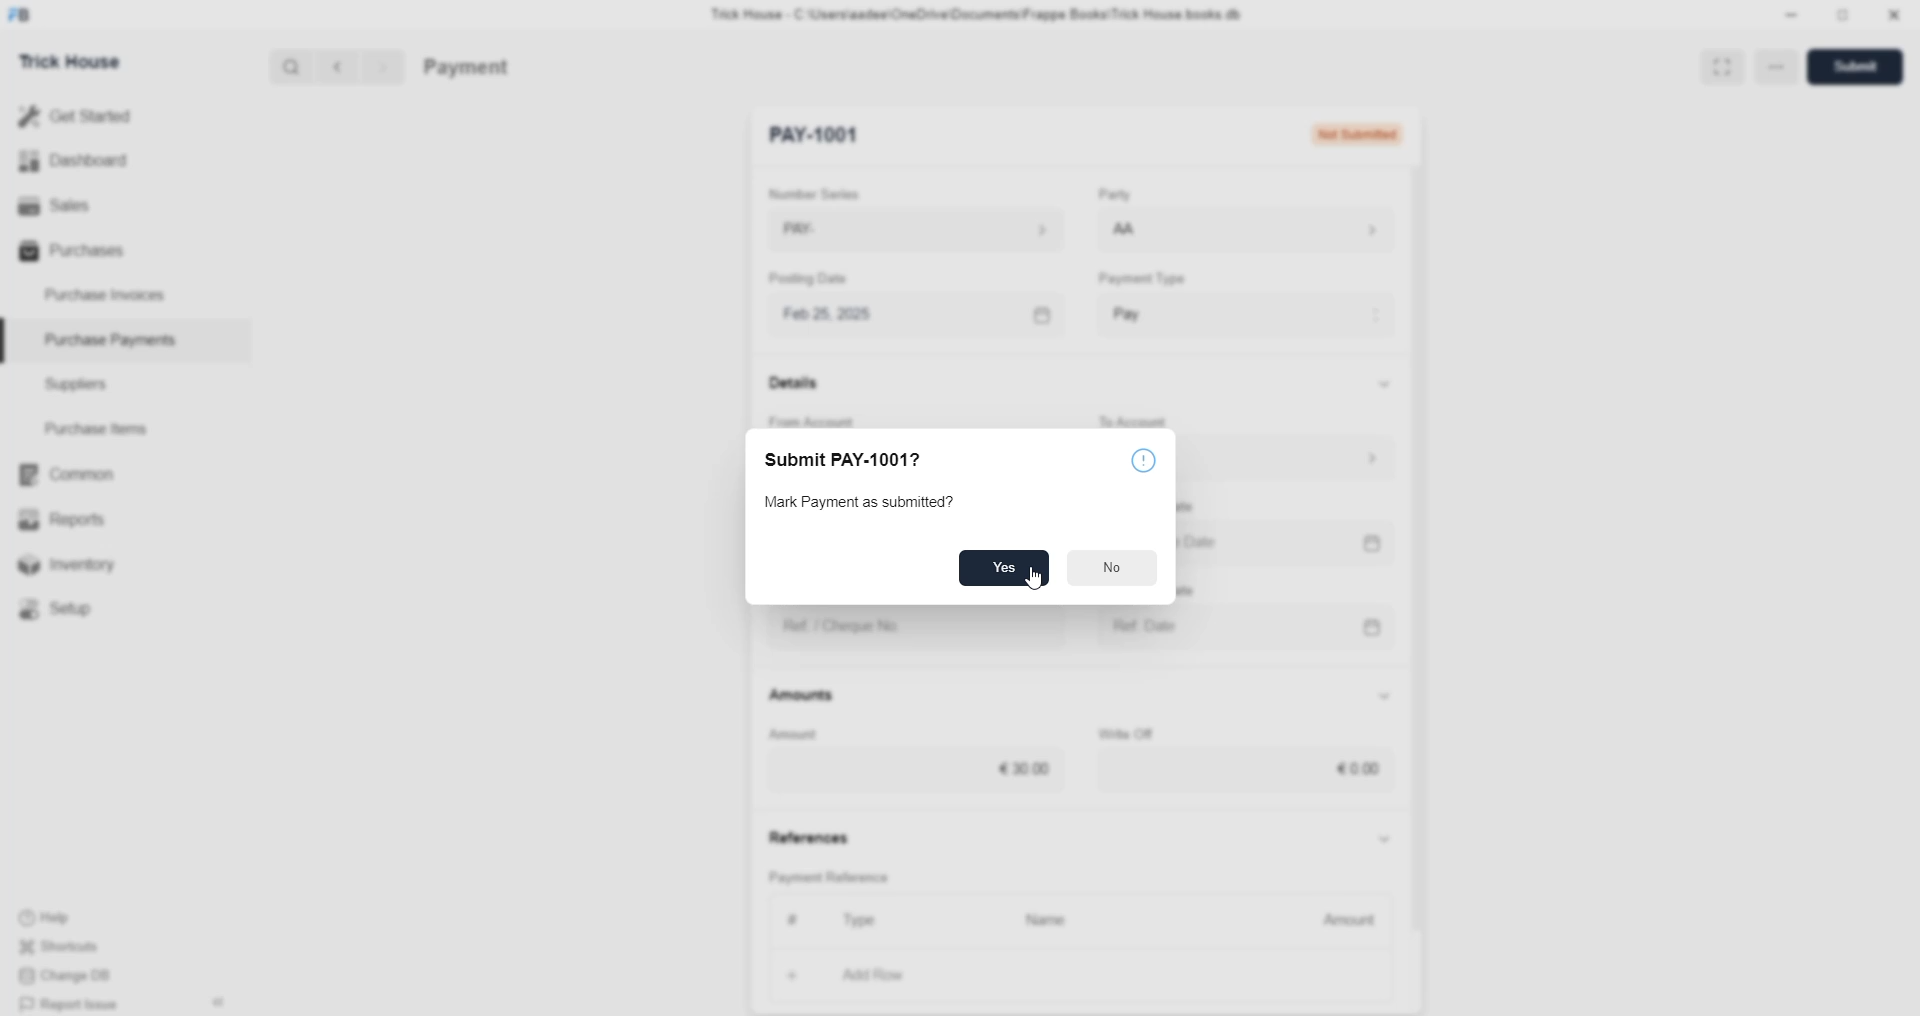 The width and height of the screenshot is (1920, 1016). I want to click on >, so click(382, 67).